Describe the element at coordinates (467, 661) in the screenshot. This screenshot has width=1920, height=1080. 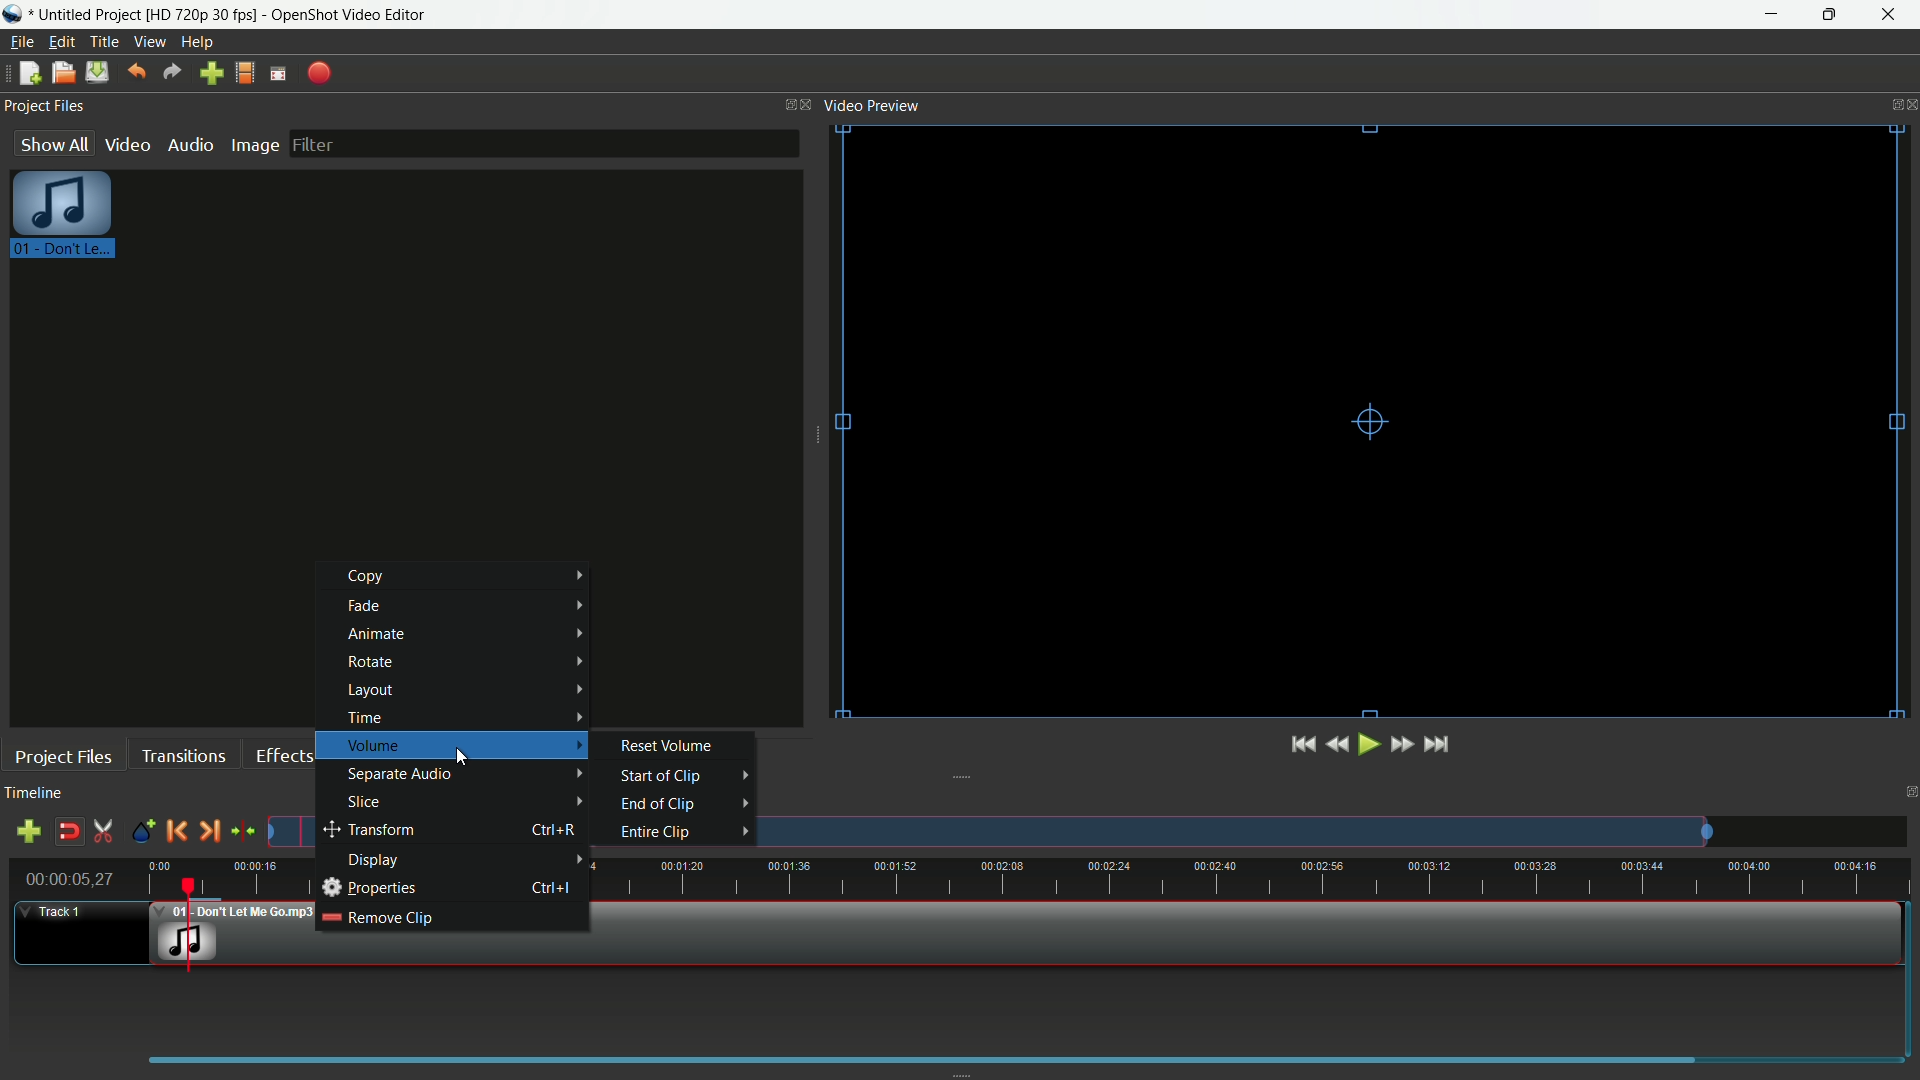
I see `rotate` at that location.